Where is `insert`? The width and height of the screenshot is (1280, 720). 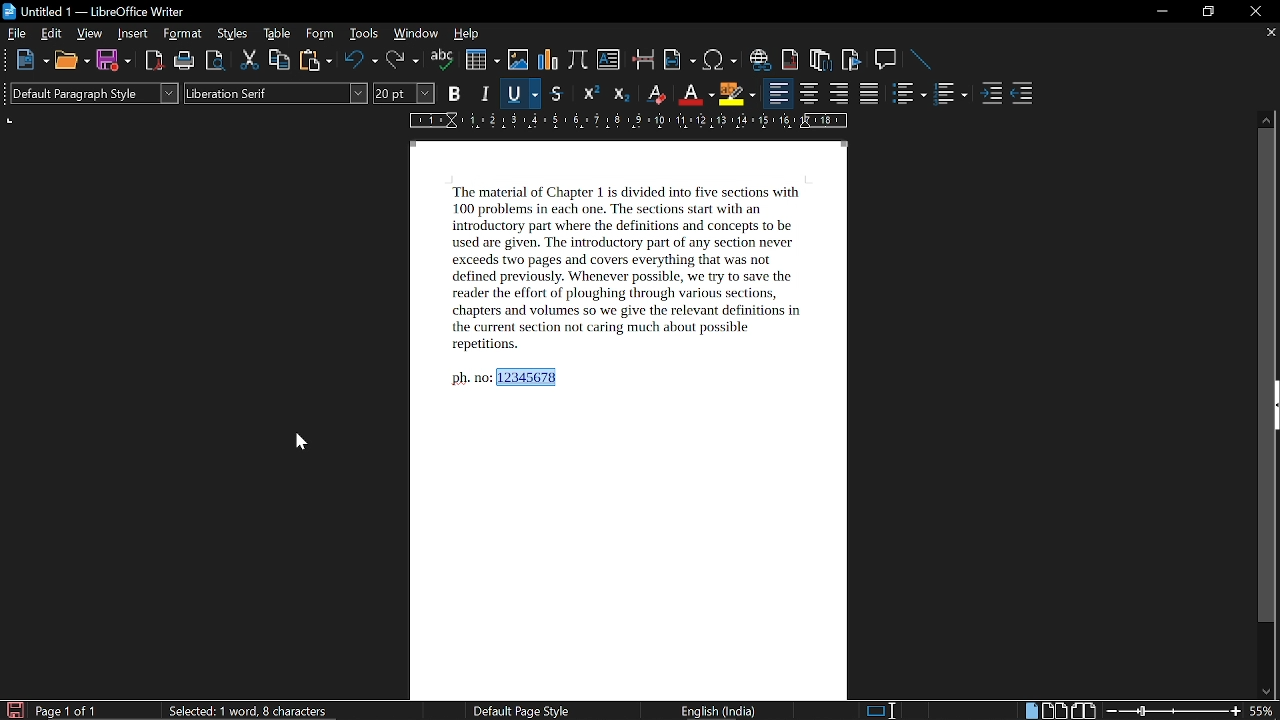
insert is located at coordinates (130, 34).